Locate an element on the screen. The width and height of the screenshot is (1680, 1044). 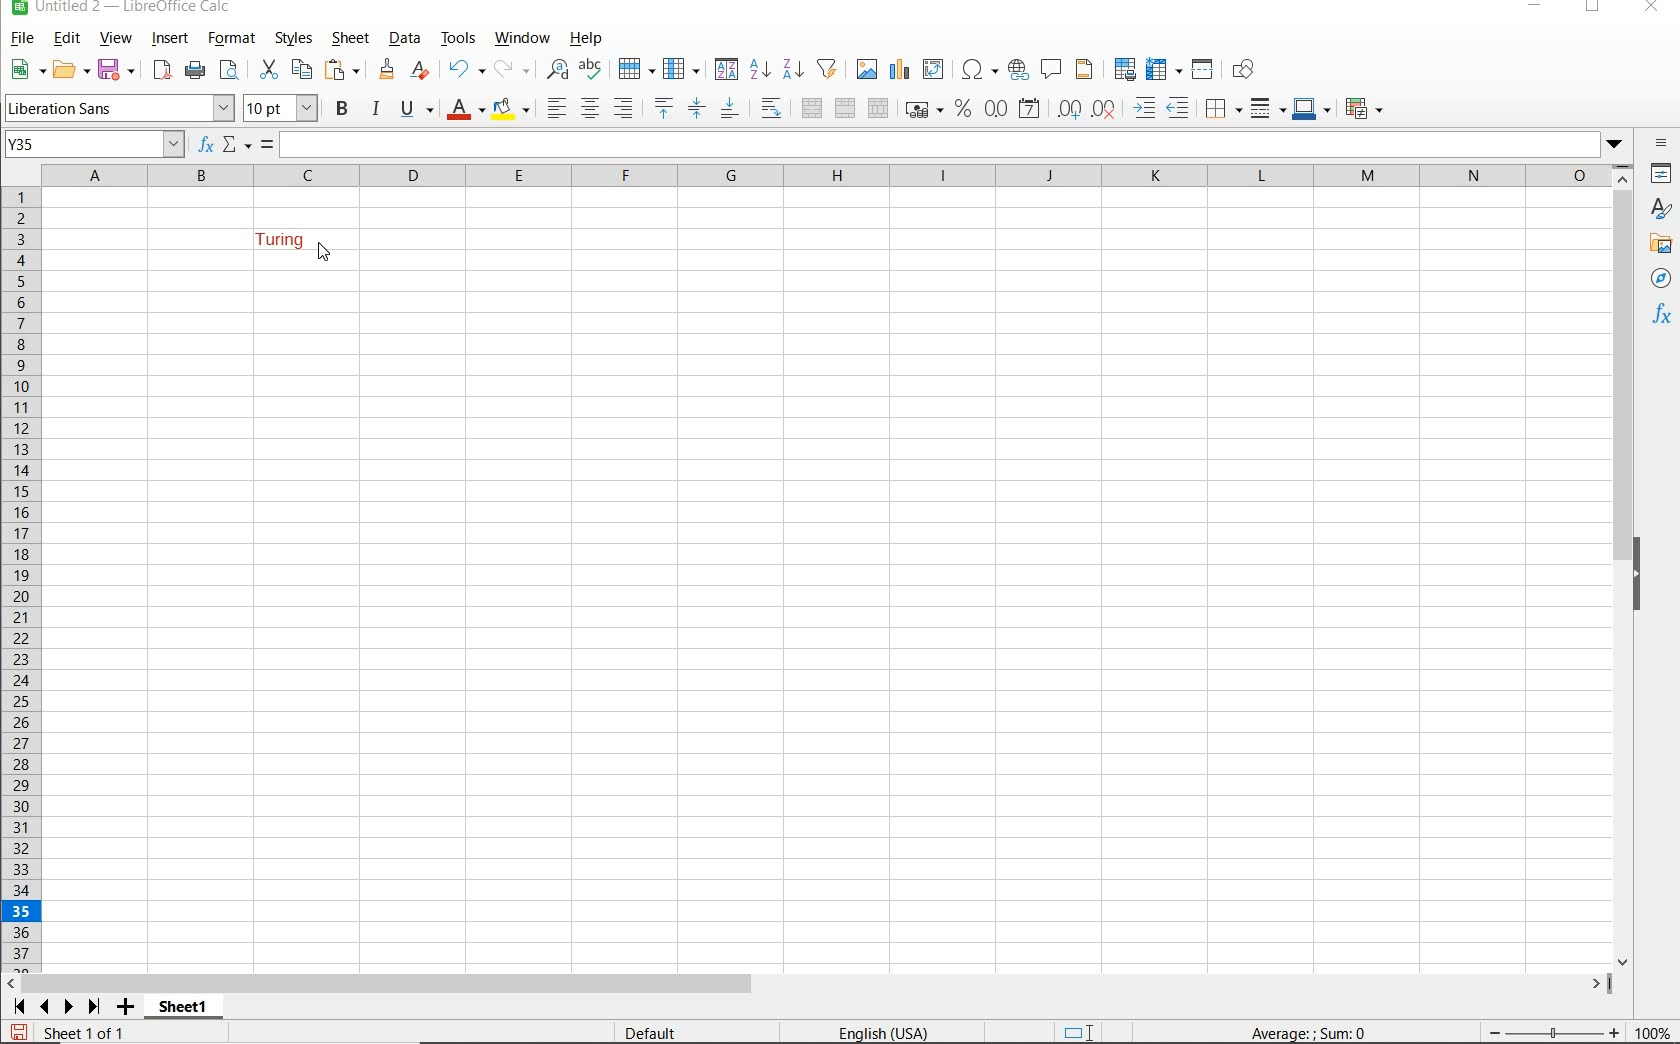
SHOW DRAW FUNCTIONS is located at coordinates (1242, 70).